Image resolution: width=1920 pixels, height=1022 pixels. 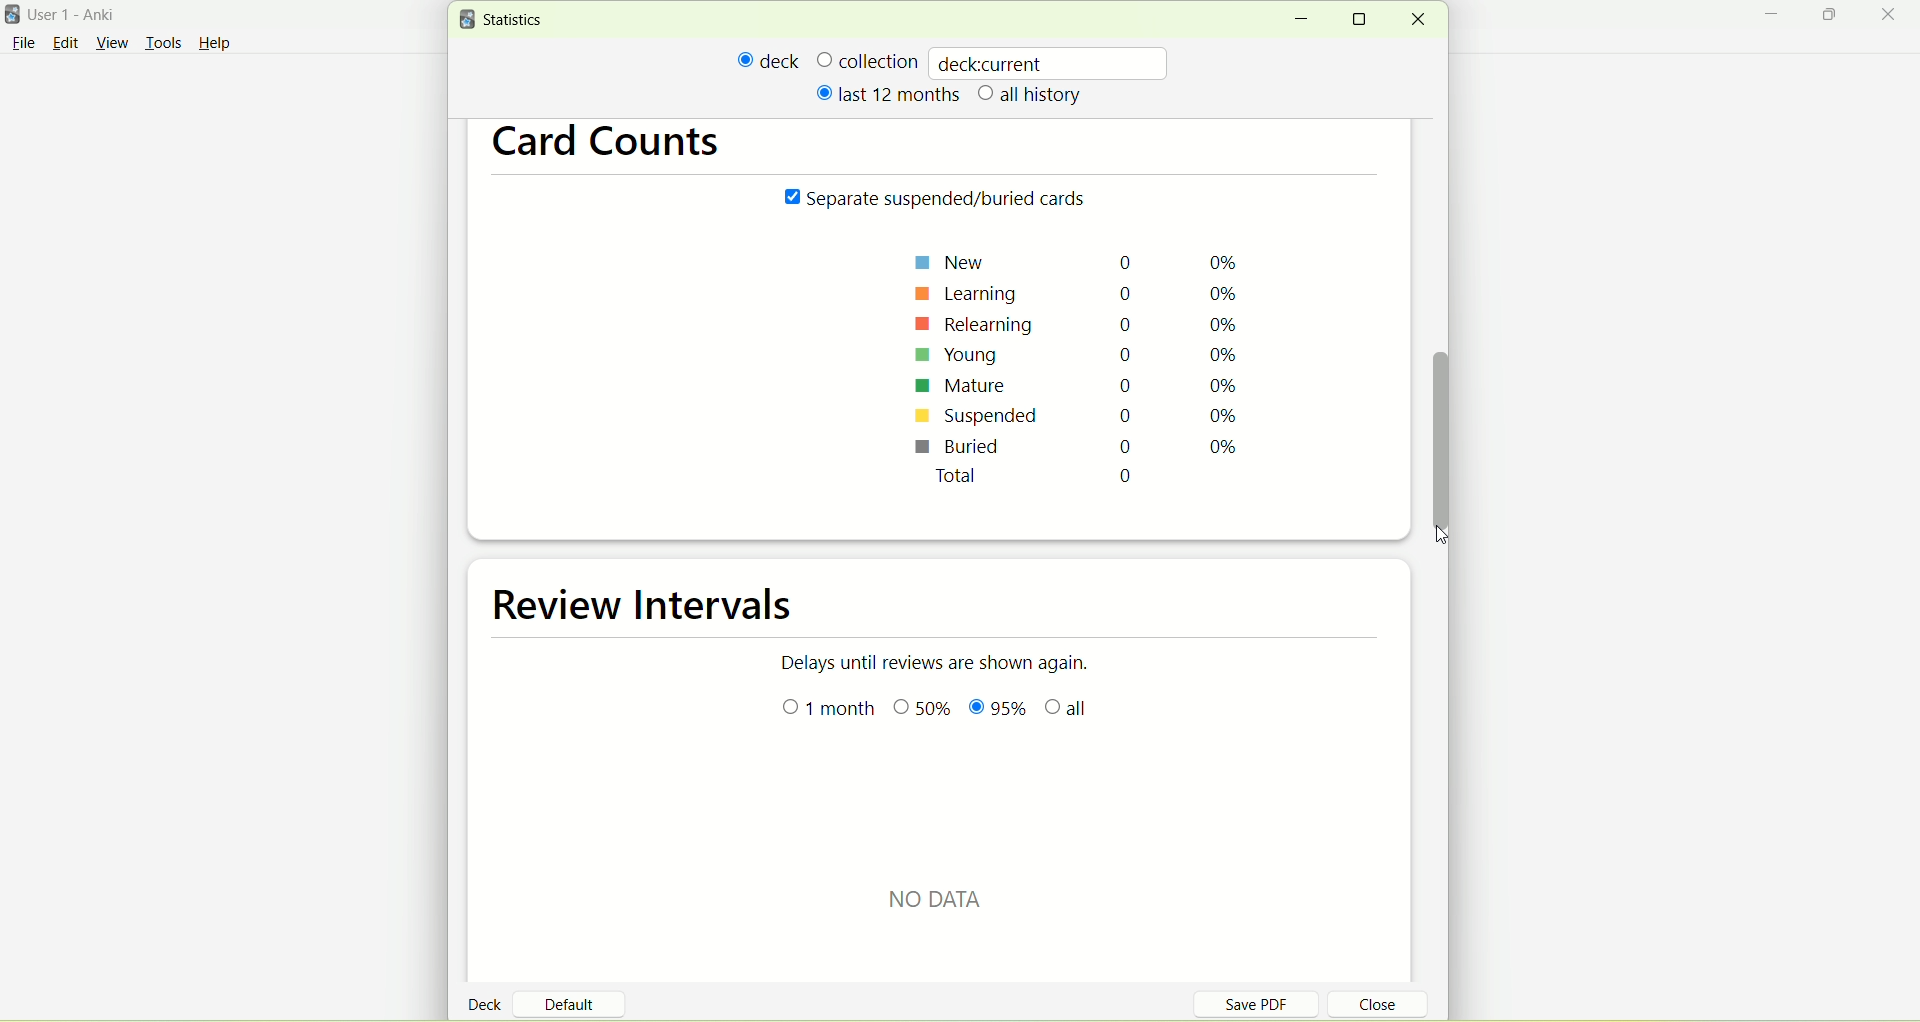 What do you see at coordinates (1892, 16) in the screenshot?
I see `close` at bounding box center [1892, 16].